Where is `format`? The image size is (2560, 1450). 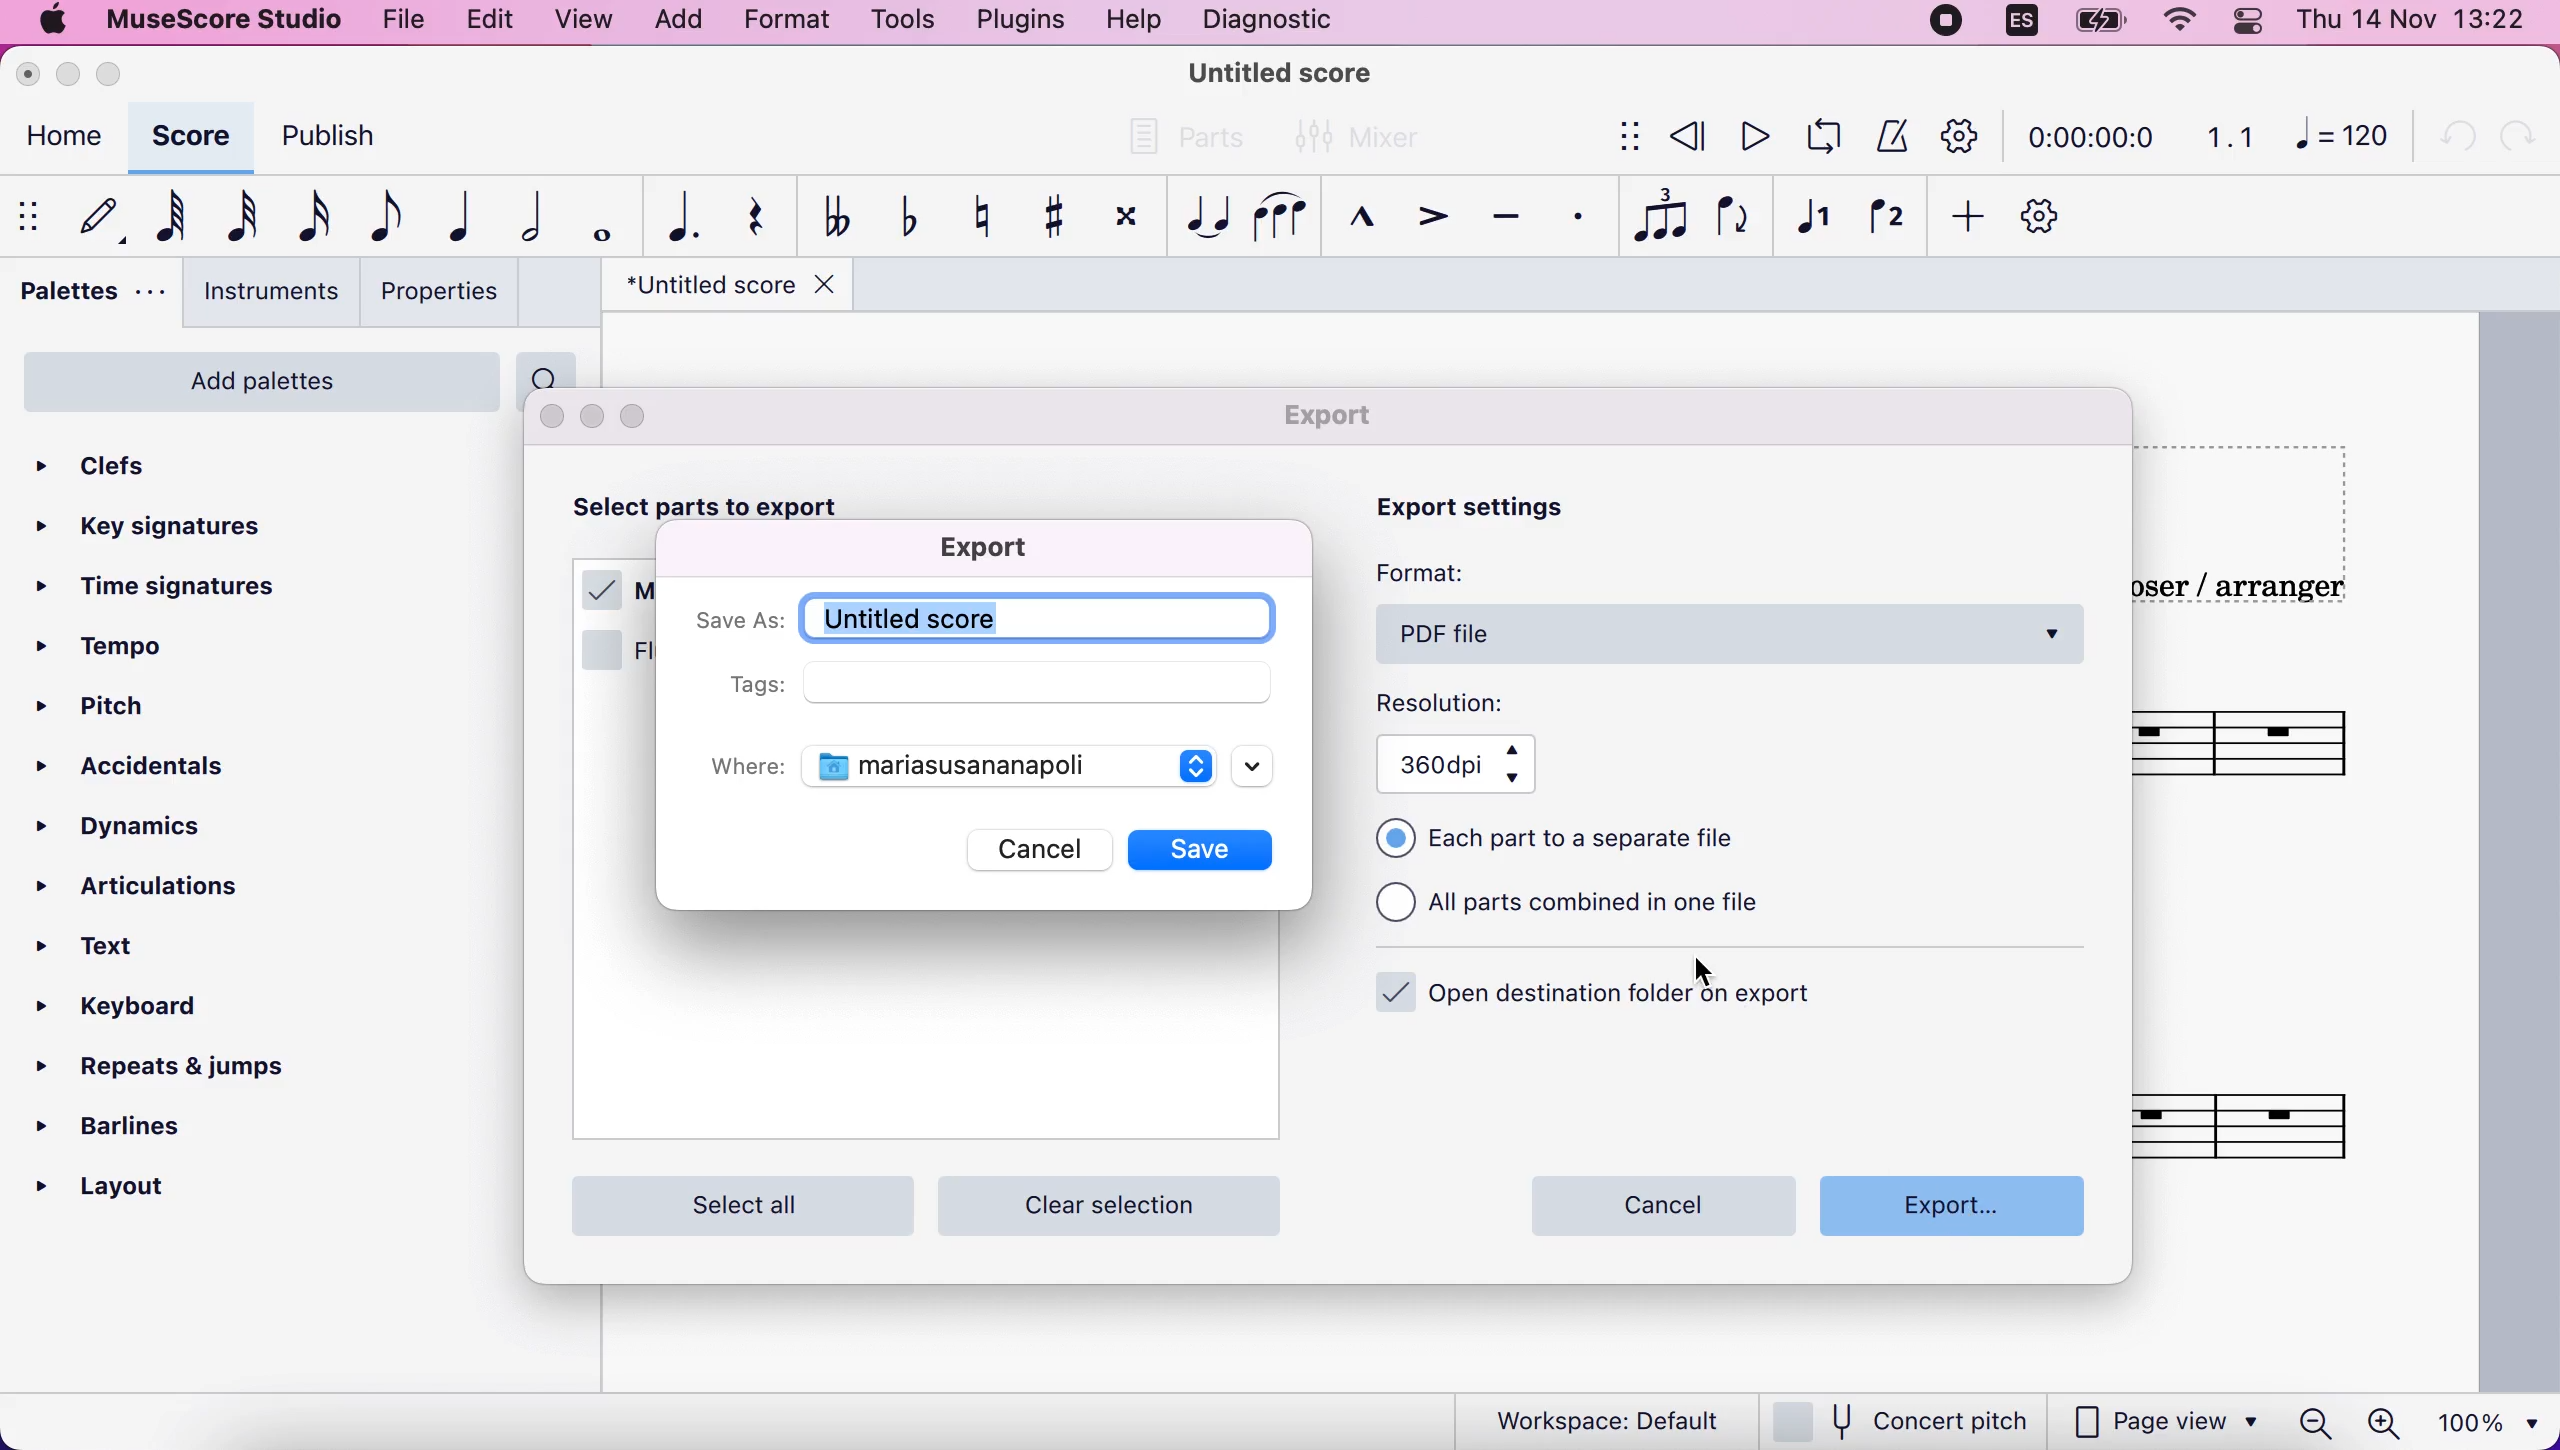
format is located at coordinates (1435, 577).